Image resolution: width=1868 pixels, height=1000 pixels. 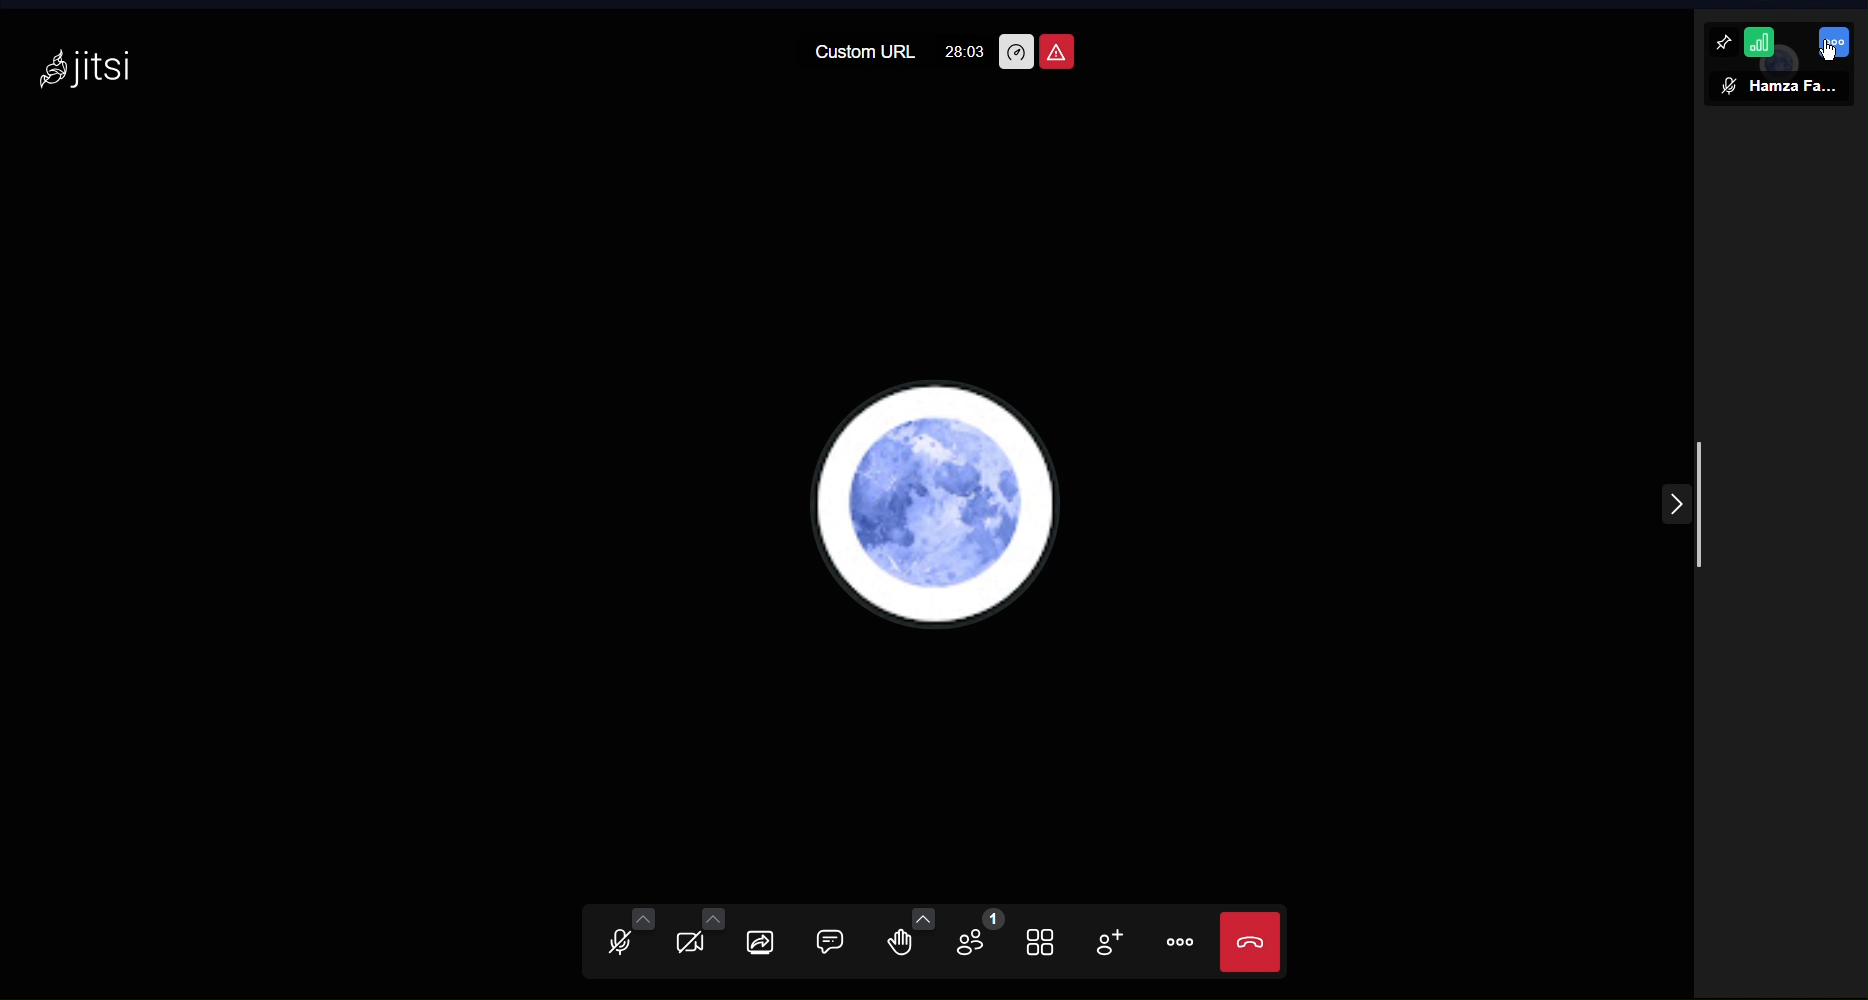 I want to click on More Options, so click(x=1180, y=944).